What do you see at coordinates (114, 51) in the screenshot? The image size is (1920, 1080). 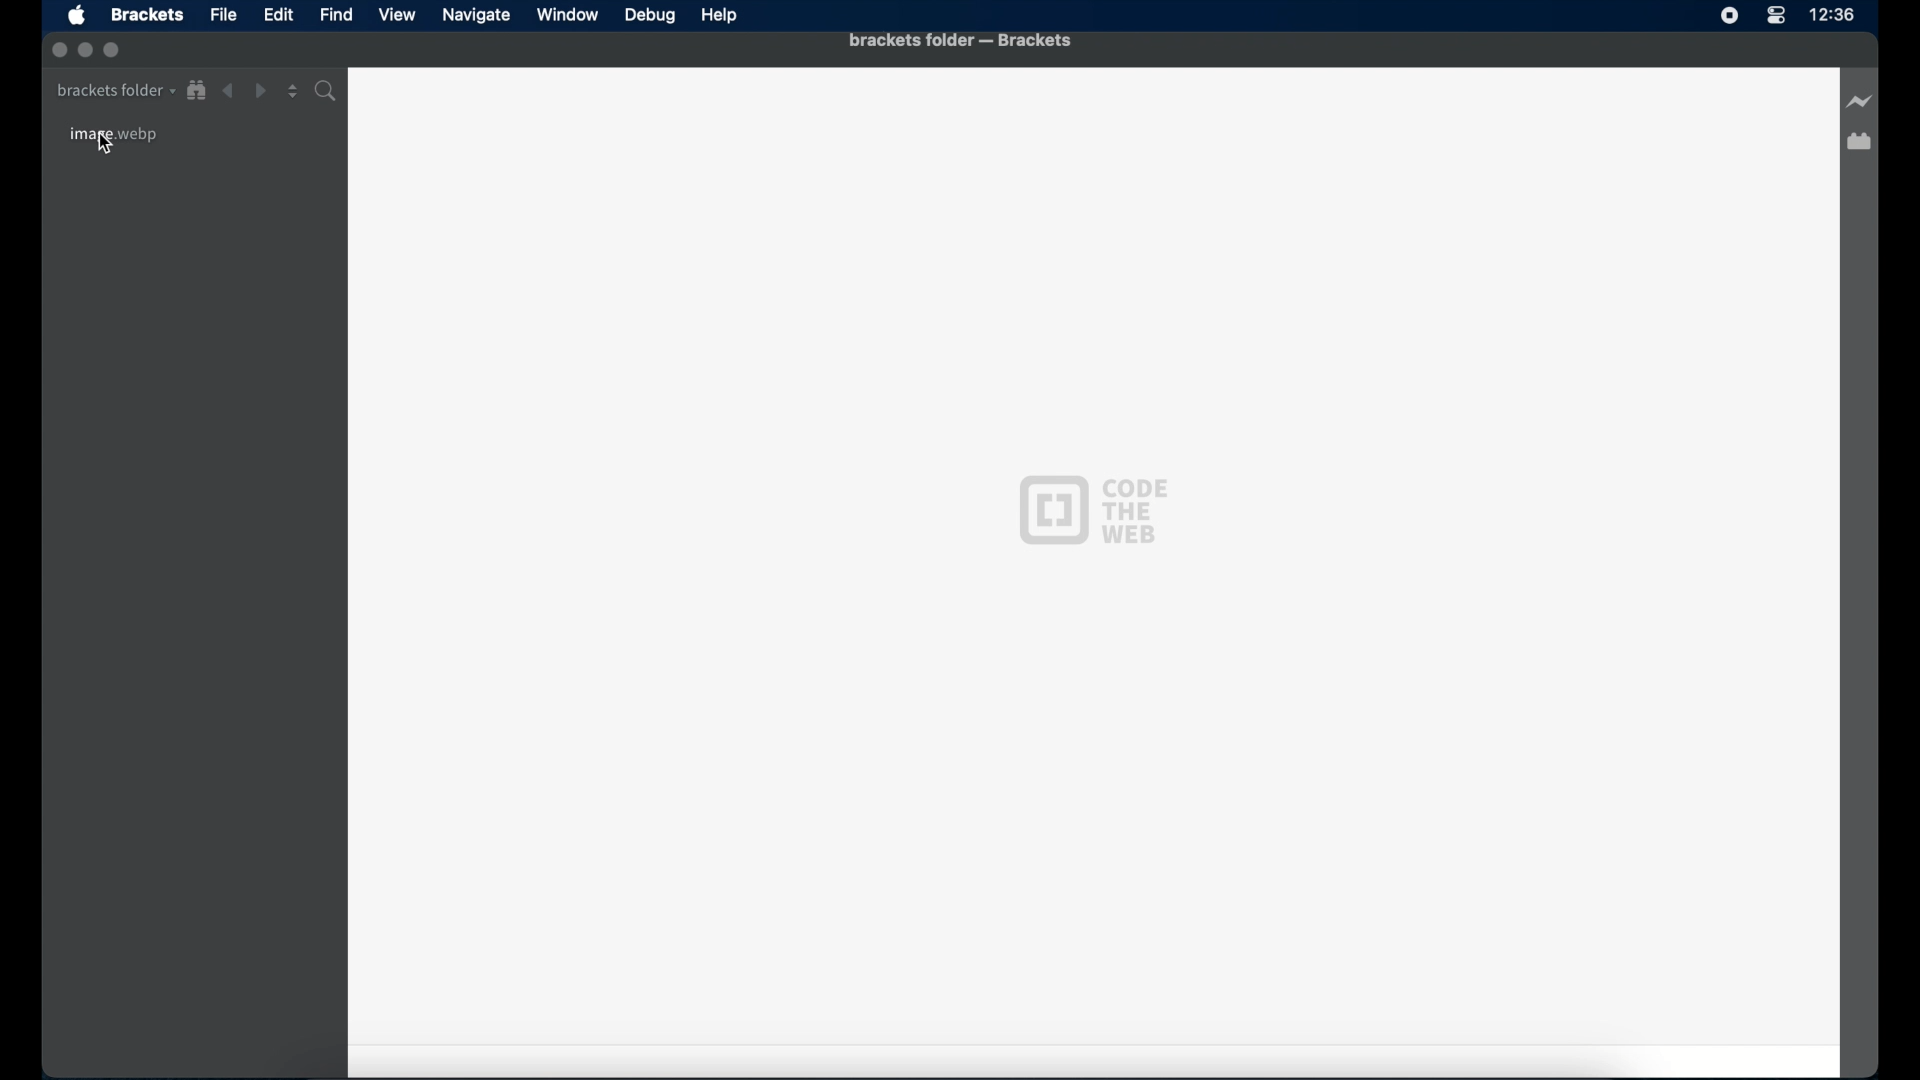 I see `inactive maximize button` at bounding box center [114, 51].